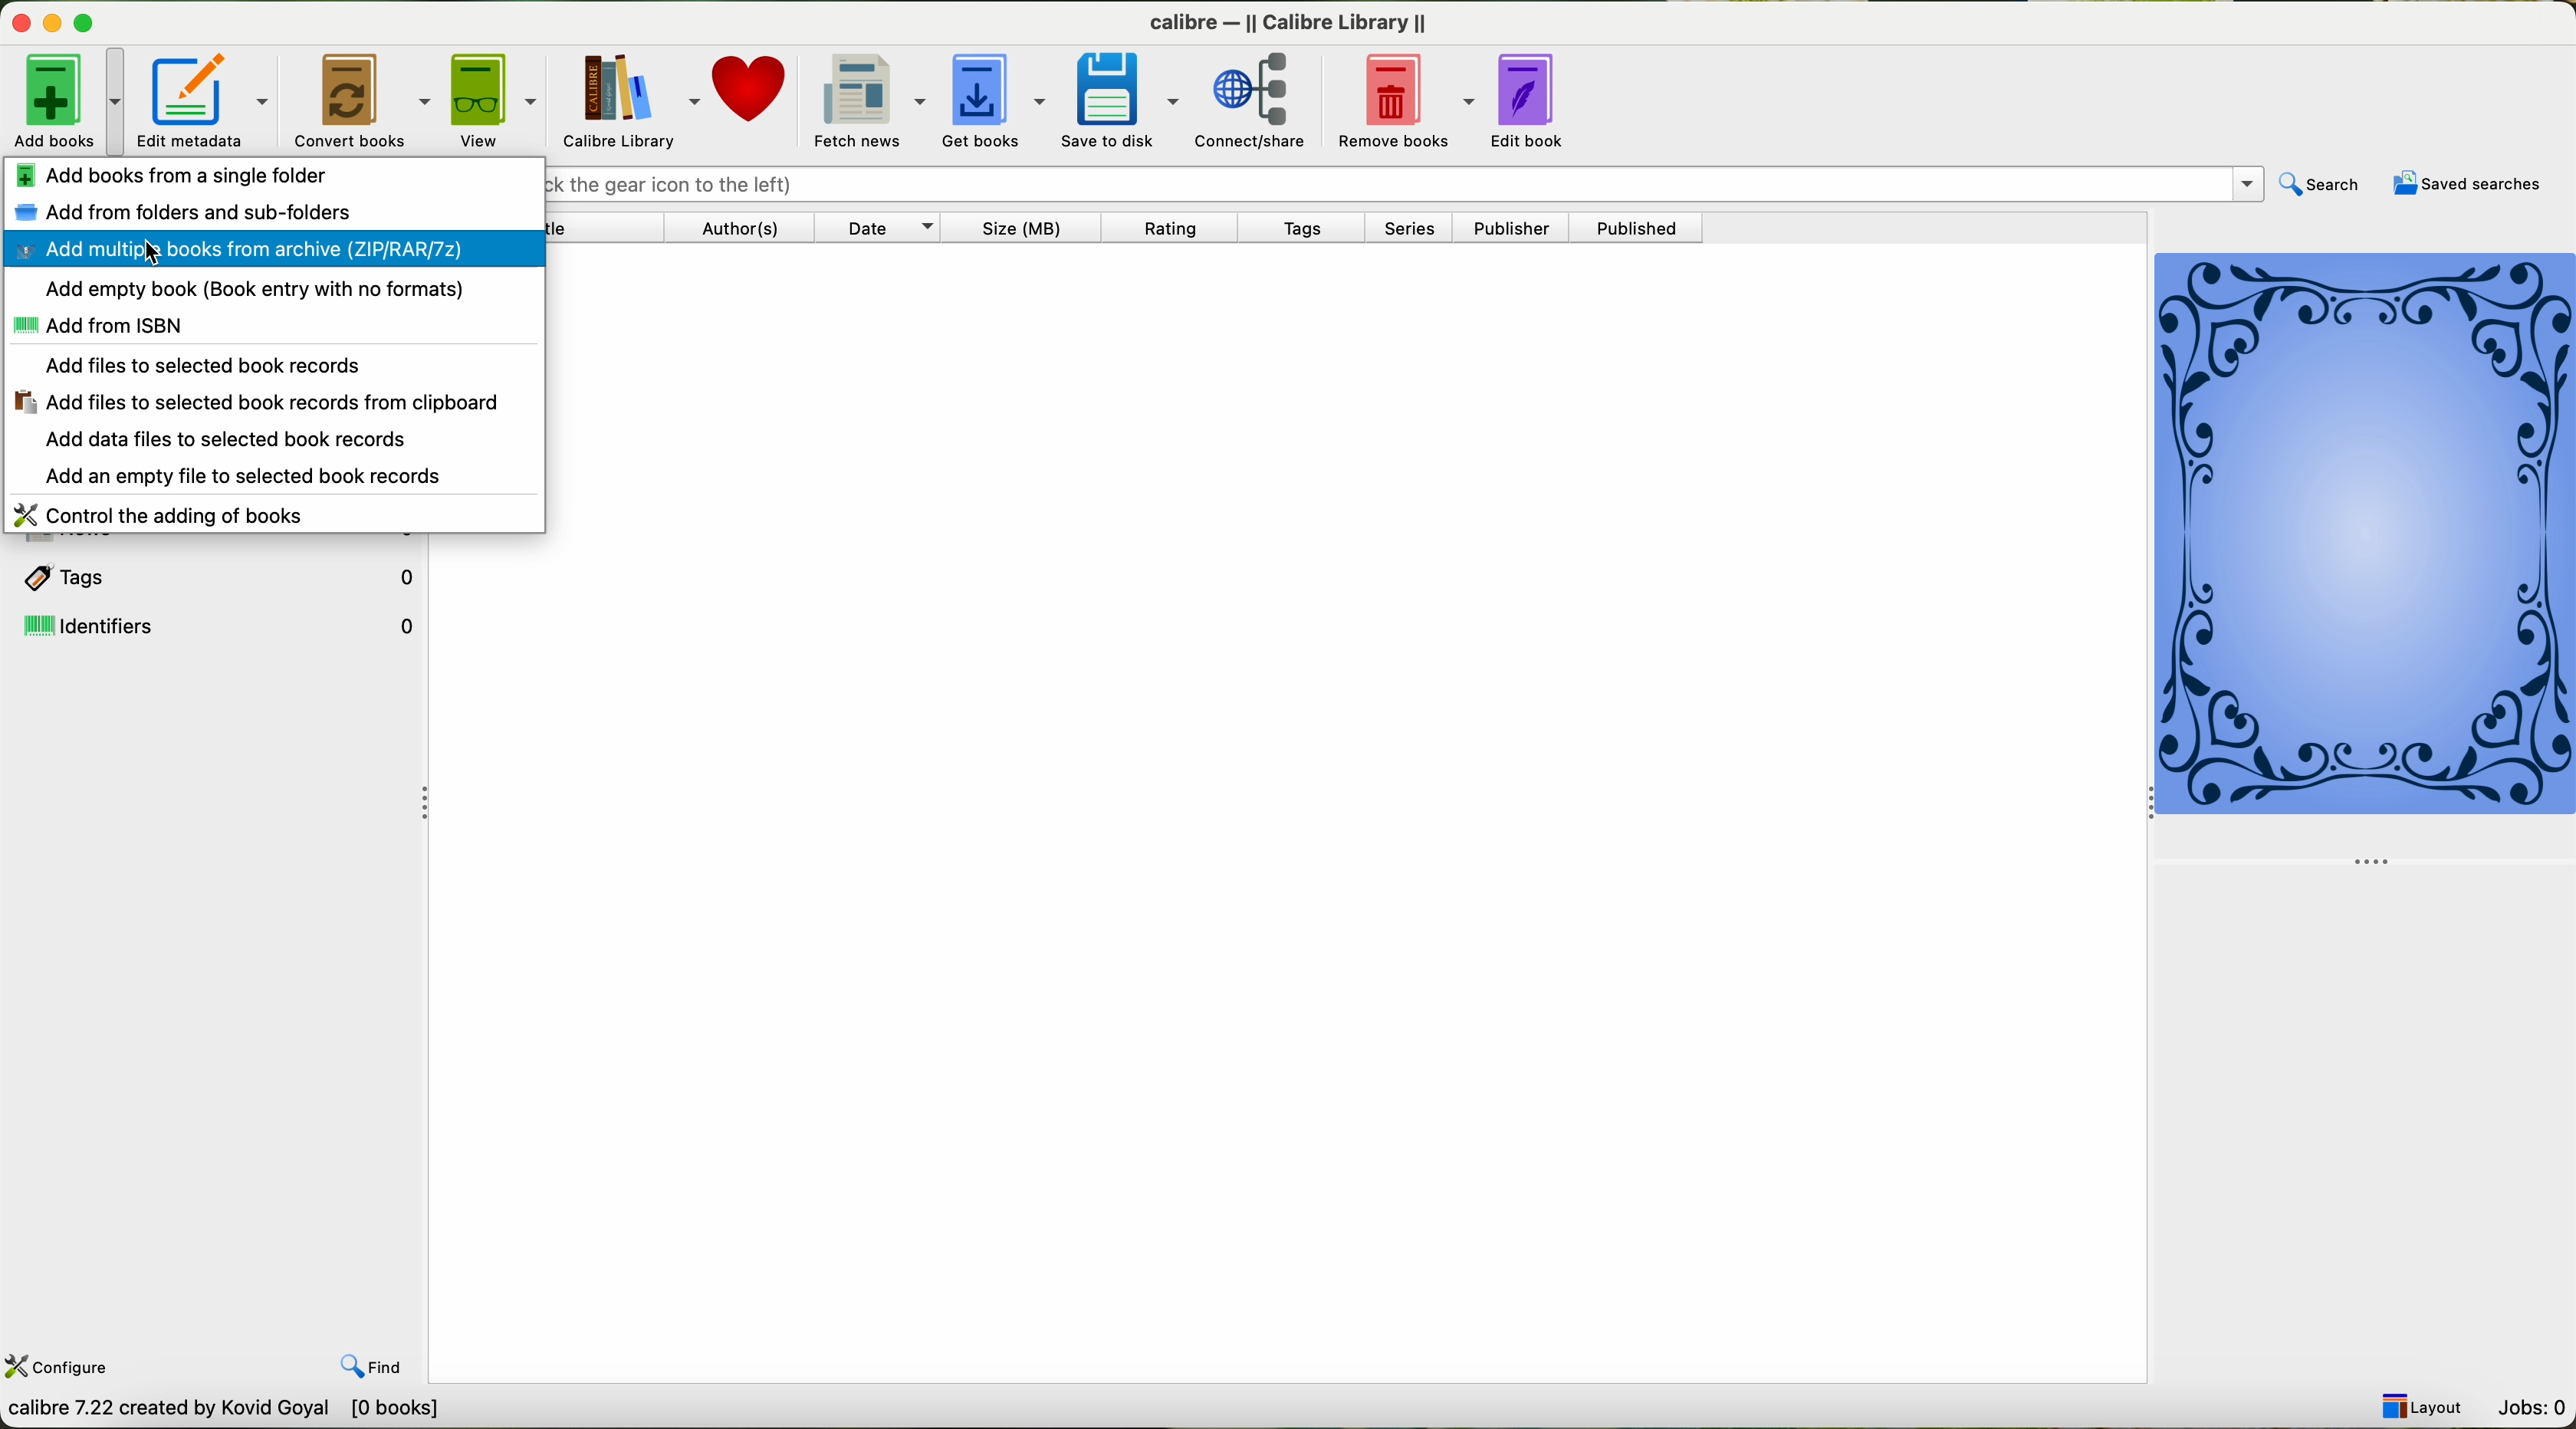  Describe the element at coordinates (1645, 227) in the screenshot. I see `published` at that location.